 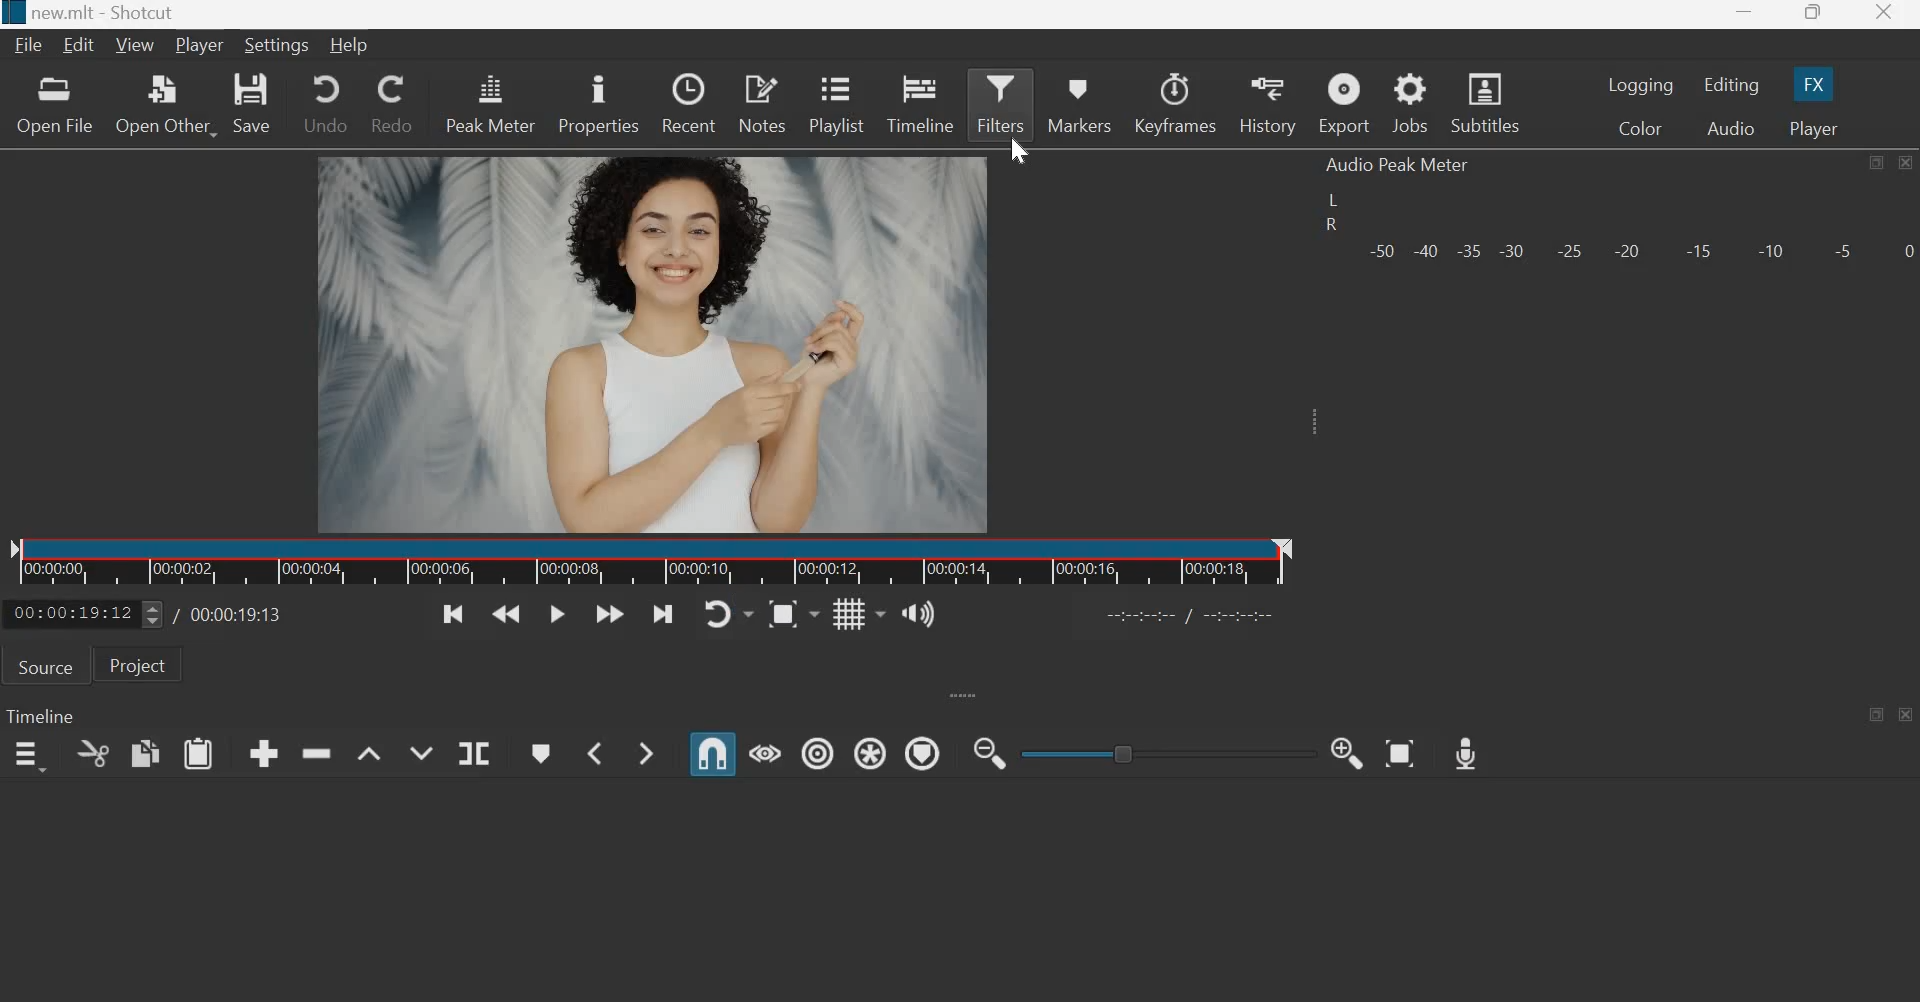 I want to click on Play quickly backwards, so click(x=507, y=612).